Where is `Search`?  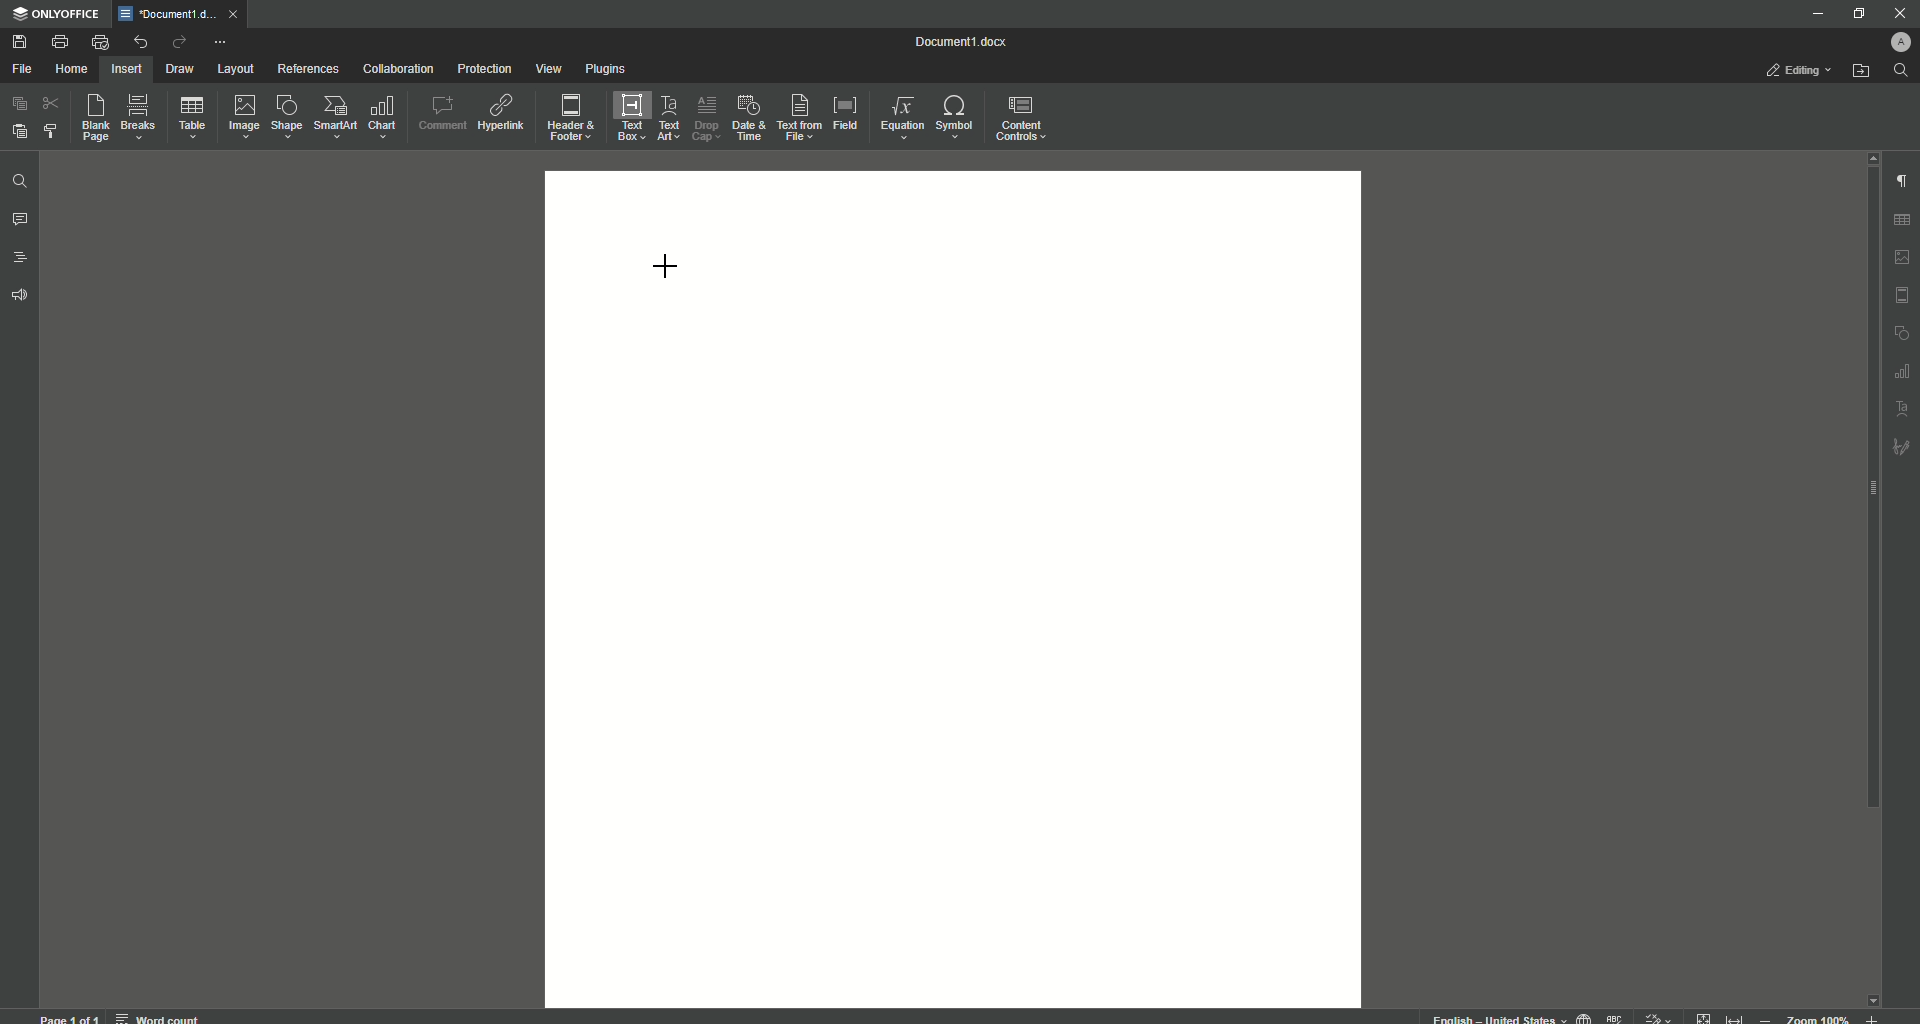 Search is located at coordinates (1901, 71).